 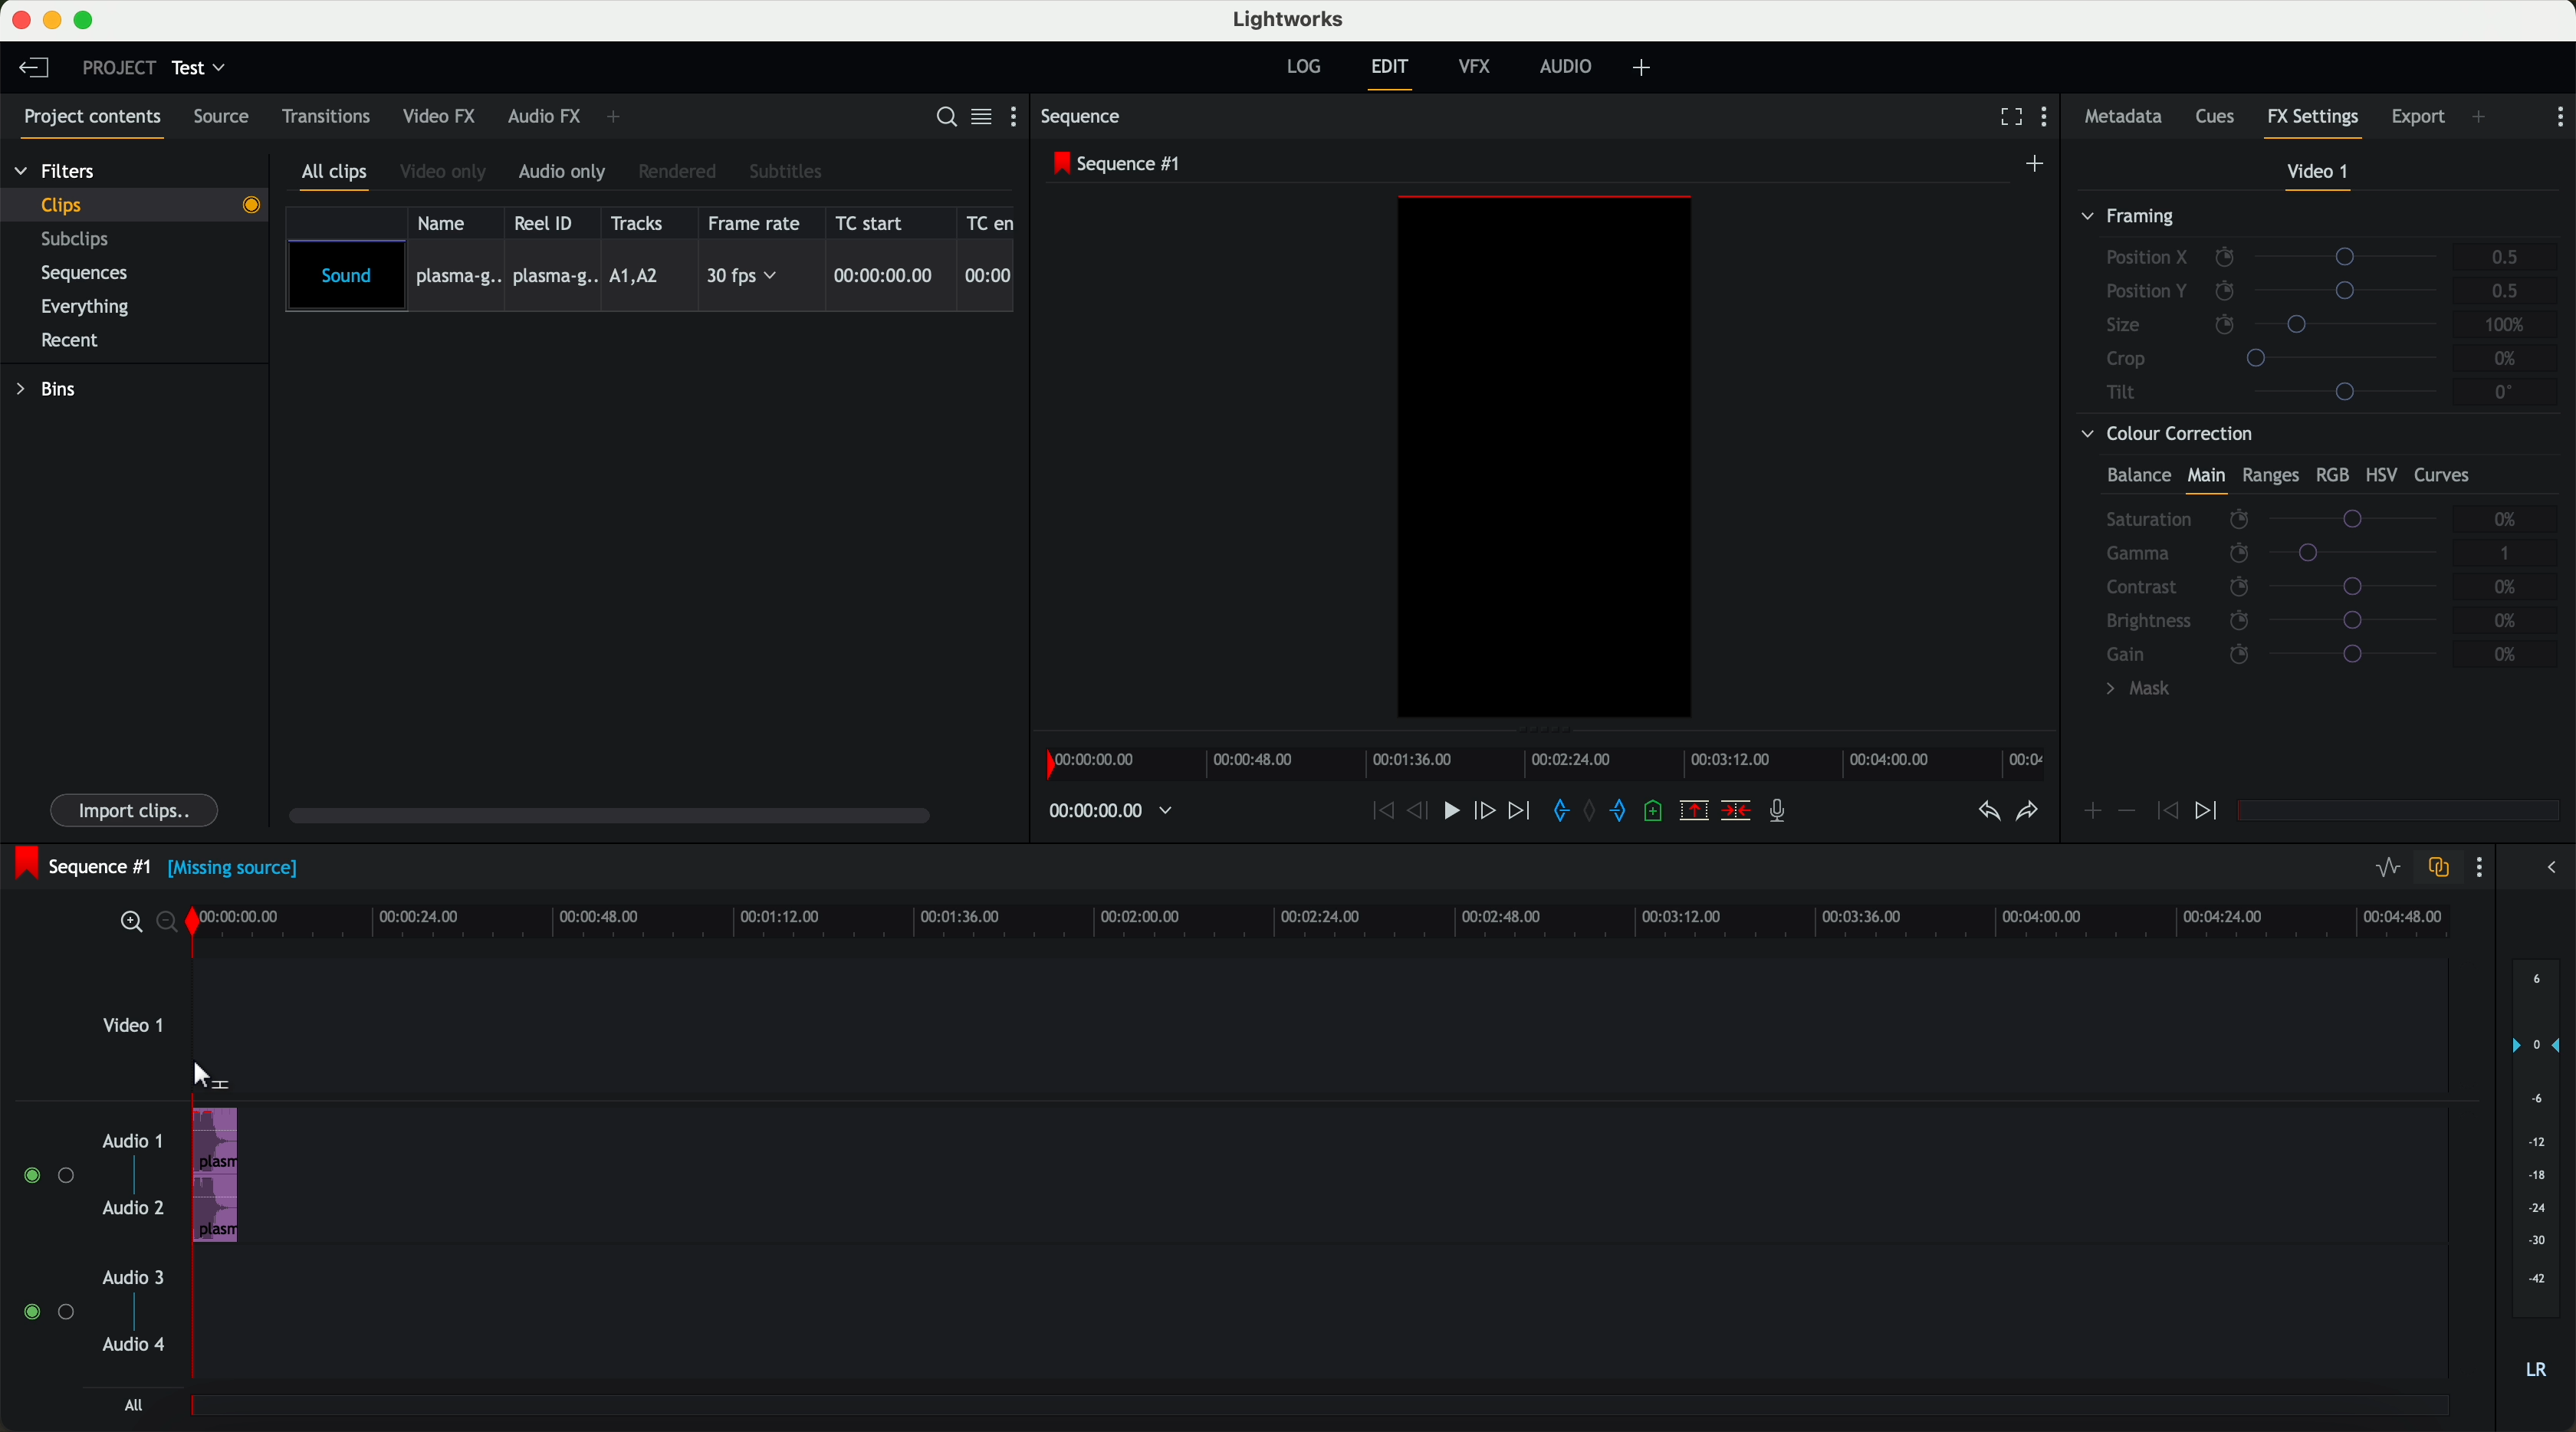 I want to click on timeline, so click(x=1552, y=764).